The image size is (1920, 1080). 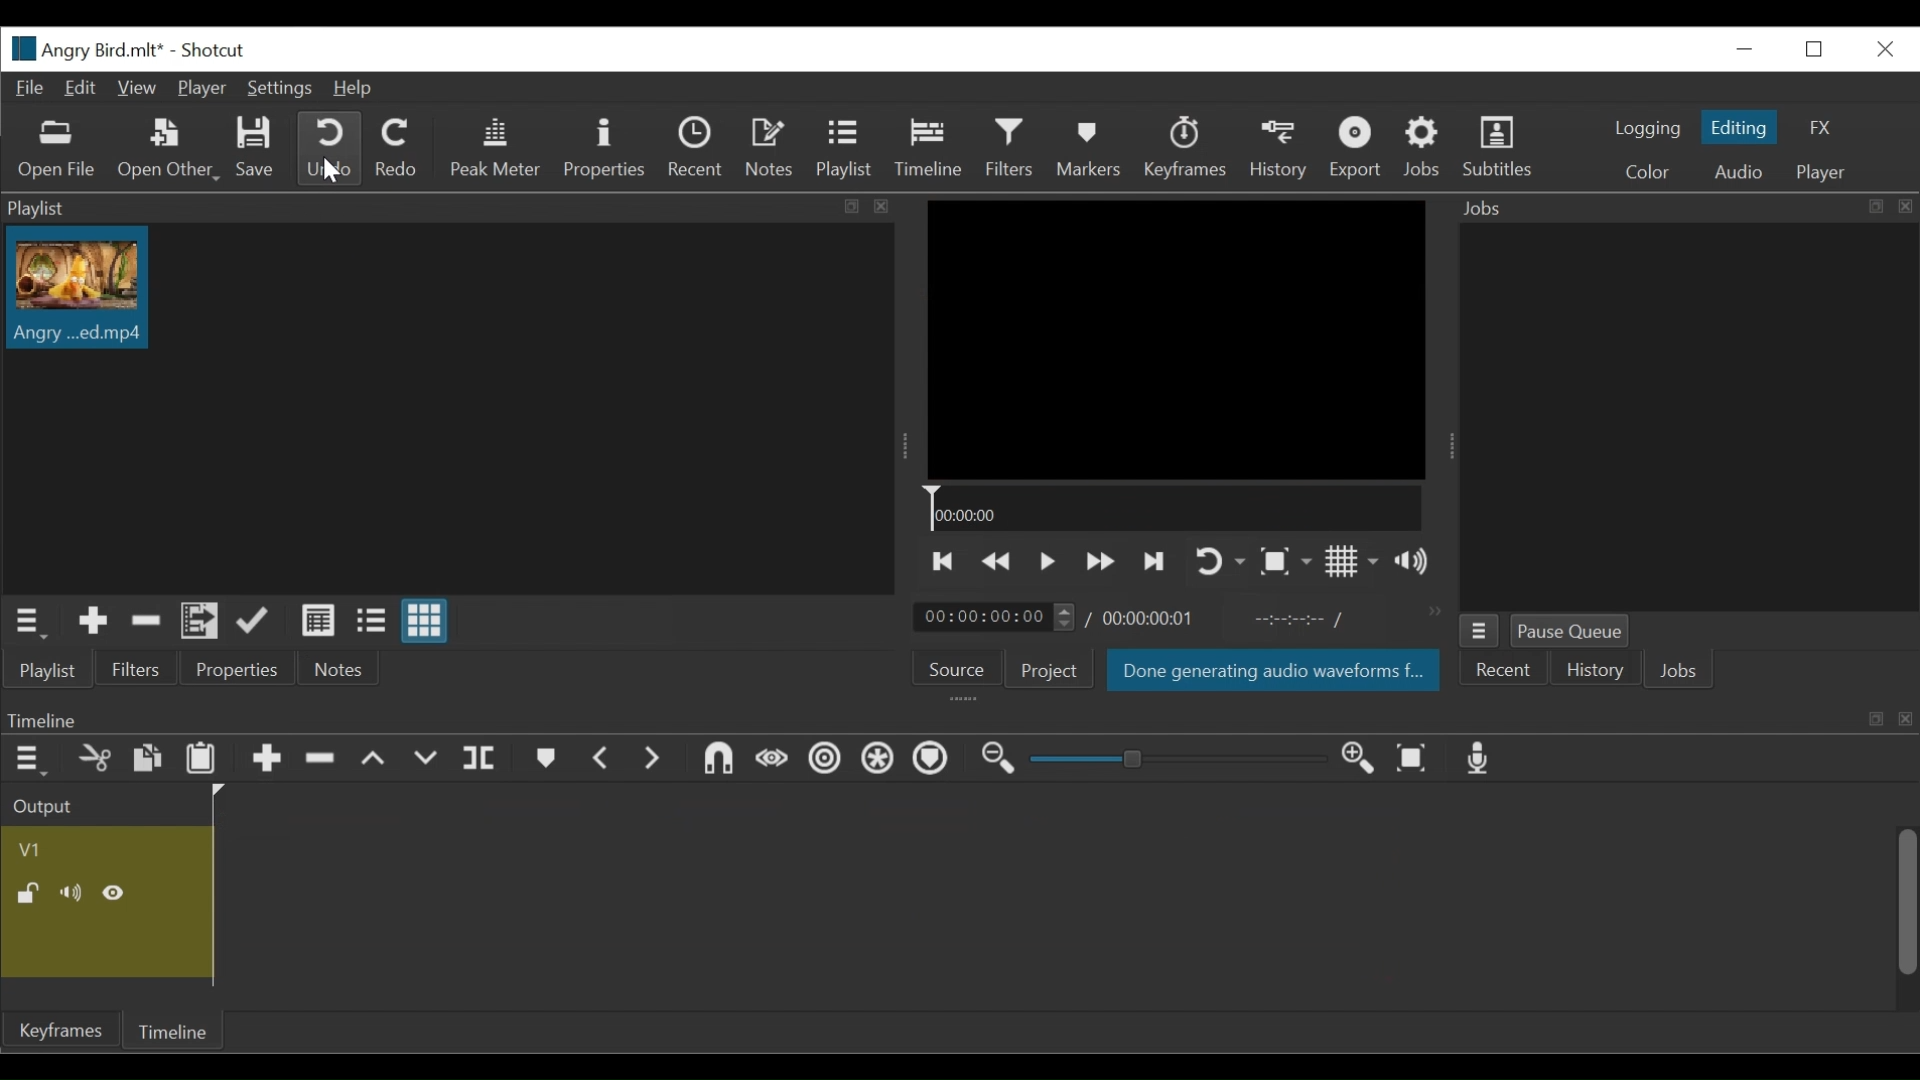 What do you see at coordinates (55, 808) in the screenshot?
I see `Output` at bounding box center [55, 808].